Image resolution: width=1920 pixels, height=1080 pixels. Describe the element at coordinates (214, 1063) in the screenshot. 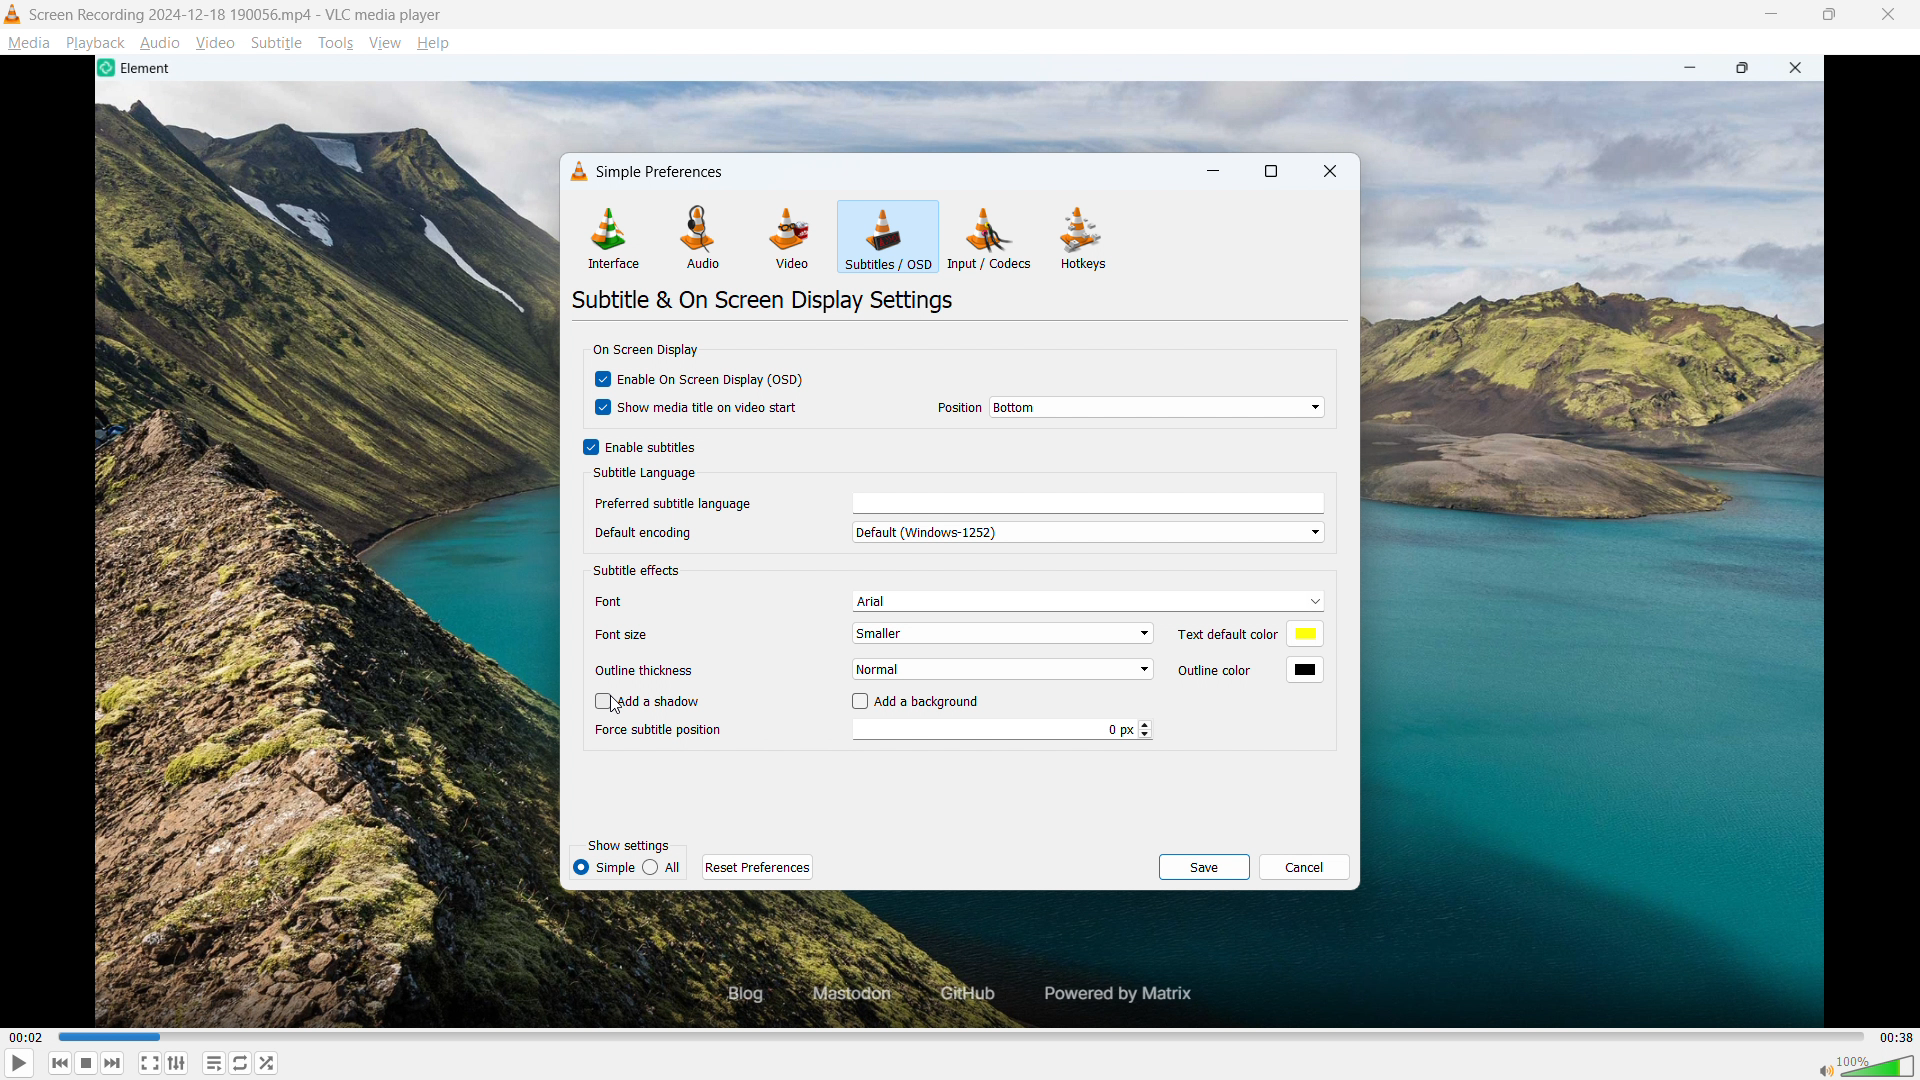

I see `Toggle playlist ` at that location.